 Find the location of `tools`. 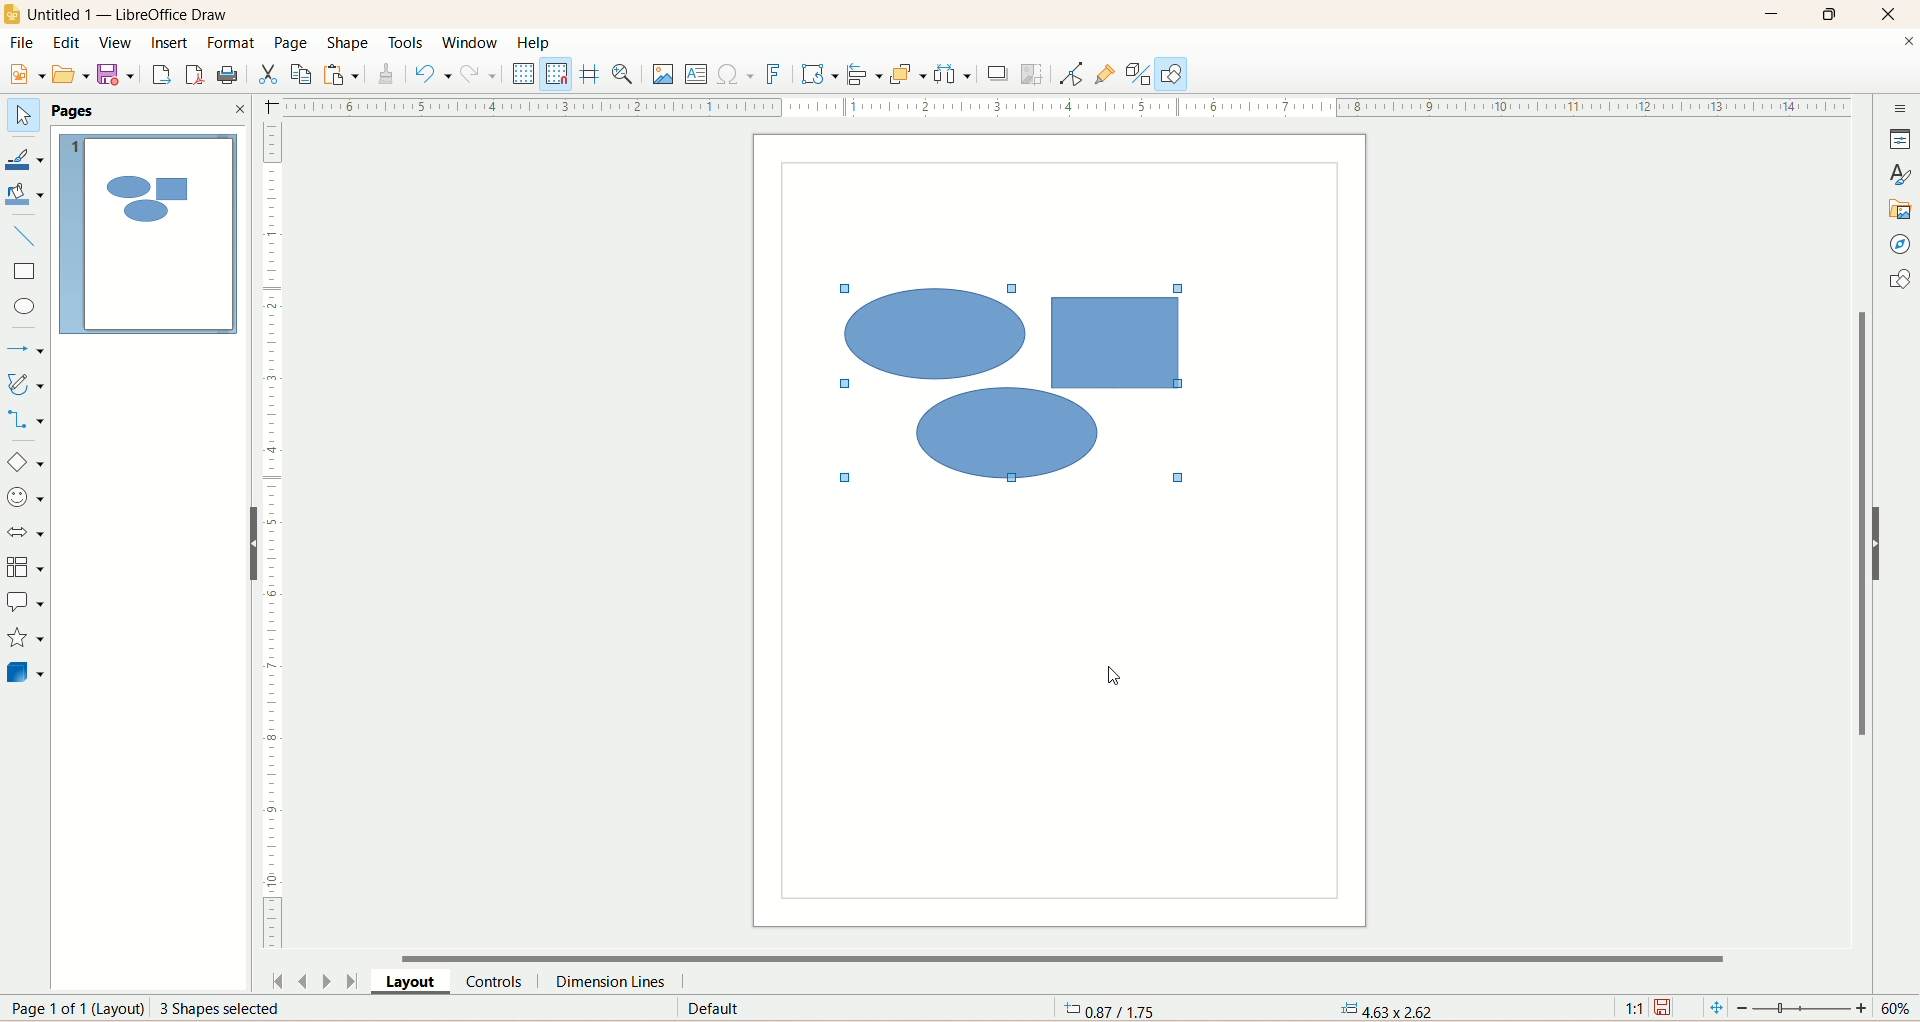

tools is located at coordinates (406, 42).